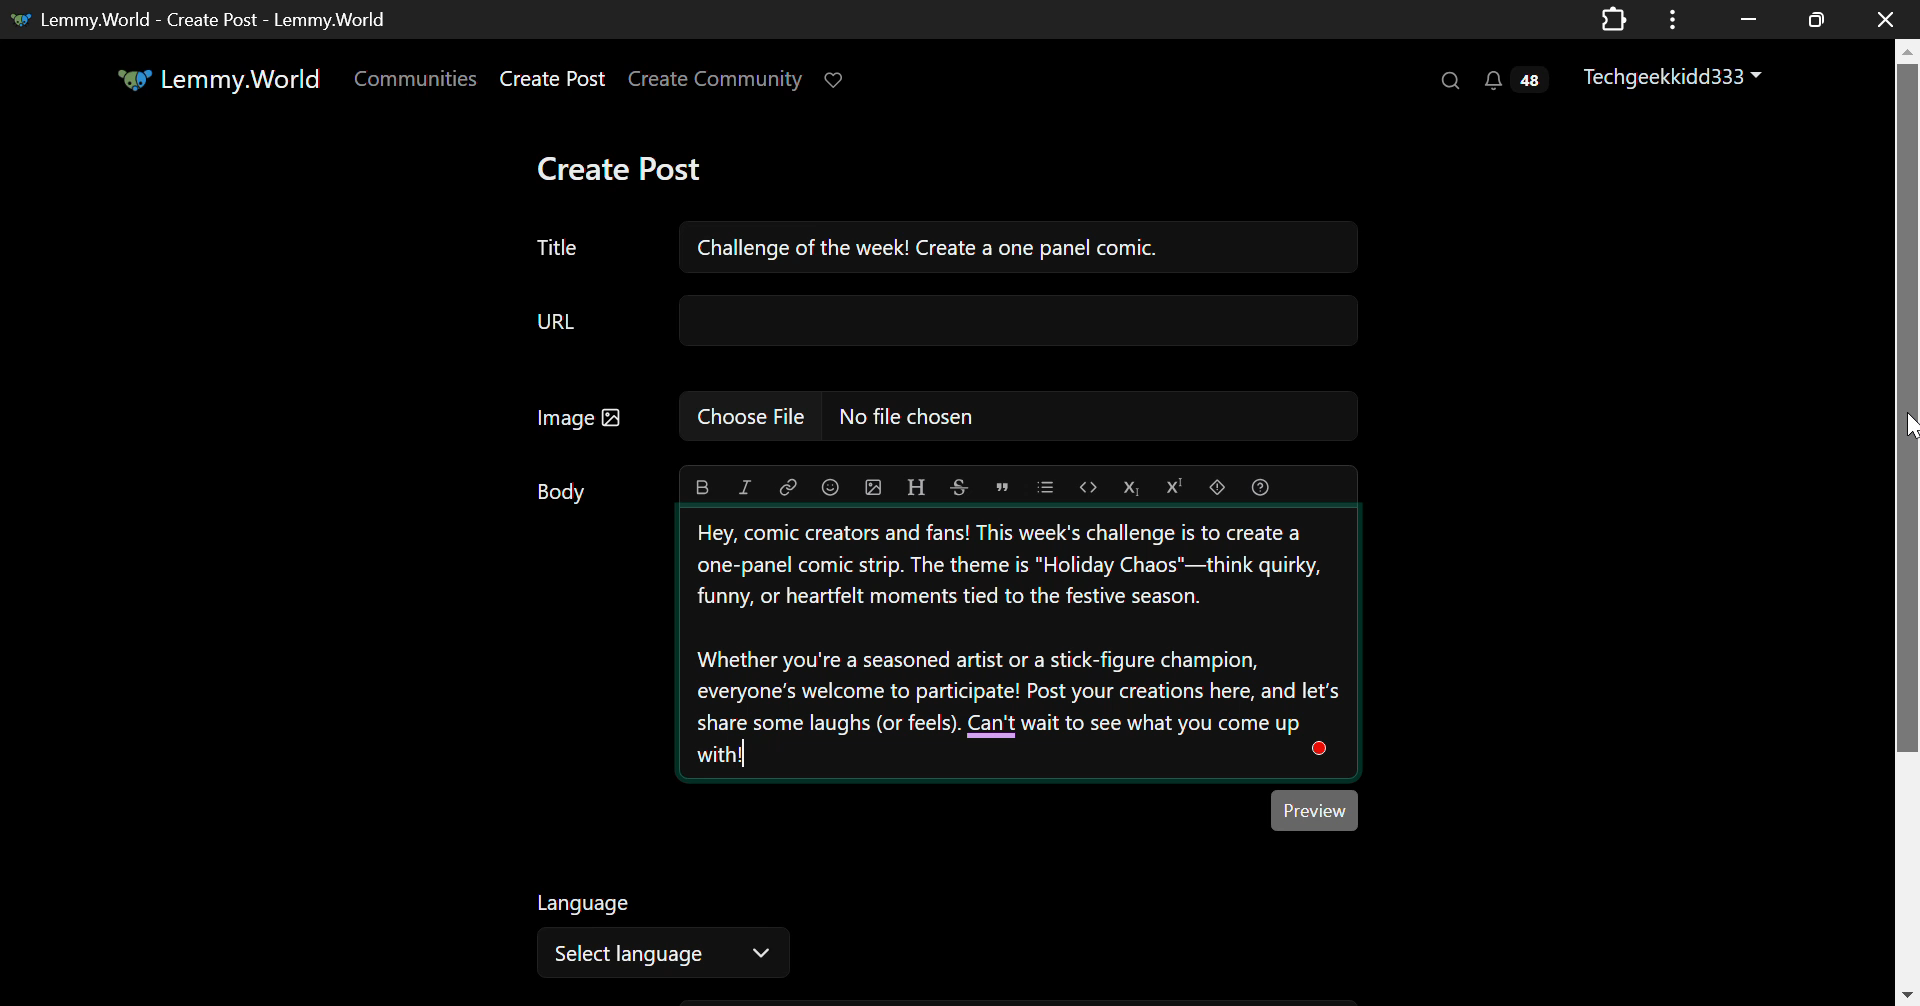 The image size is (1920, 1006). What do you see at coordinates (1016, 644) in the screenshot?
I see `Hey, comic creators and fans! This week's challenge is to create a one-panel comic strip. The theme is "Holiday Chaos"—think quirky, funny, or heartfelt moments tied to the festive season. Whether you're a seasoned artist or a stick-figure champion, everyone's welcome to participate! Post your creations here, and let's share some laughs (or feels). Can't wait to see what you come up with.` at bounding box center [1016, 644].